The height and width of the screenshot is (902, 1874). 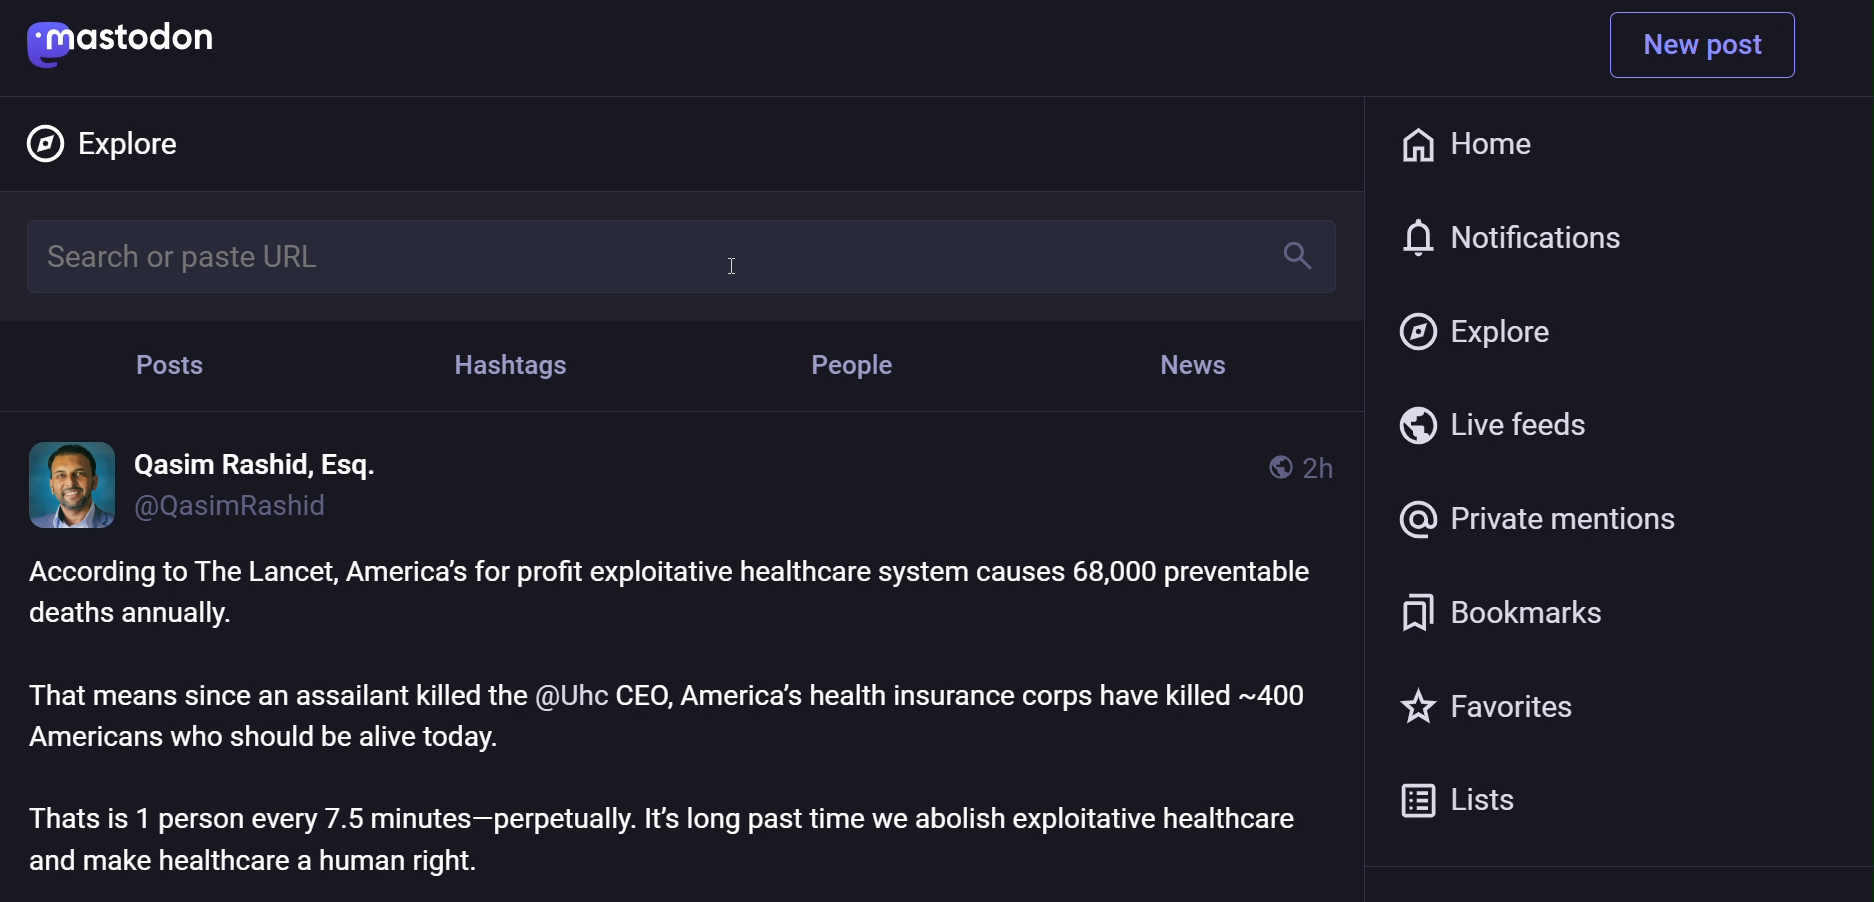 What do you see at coordinates (1513, 240) in the screenshot?
I see `notification` at bounding box center [1513, 240].